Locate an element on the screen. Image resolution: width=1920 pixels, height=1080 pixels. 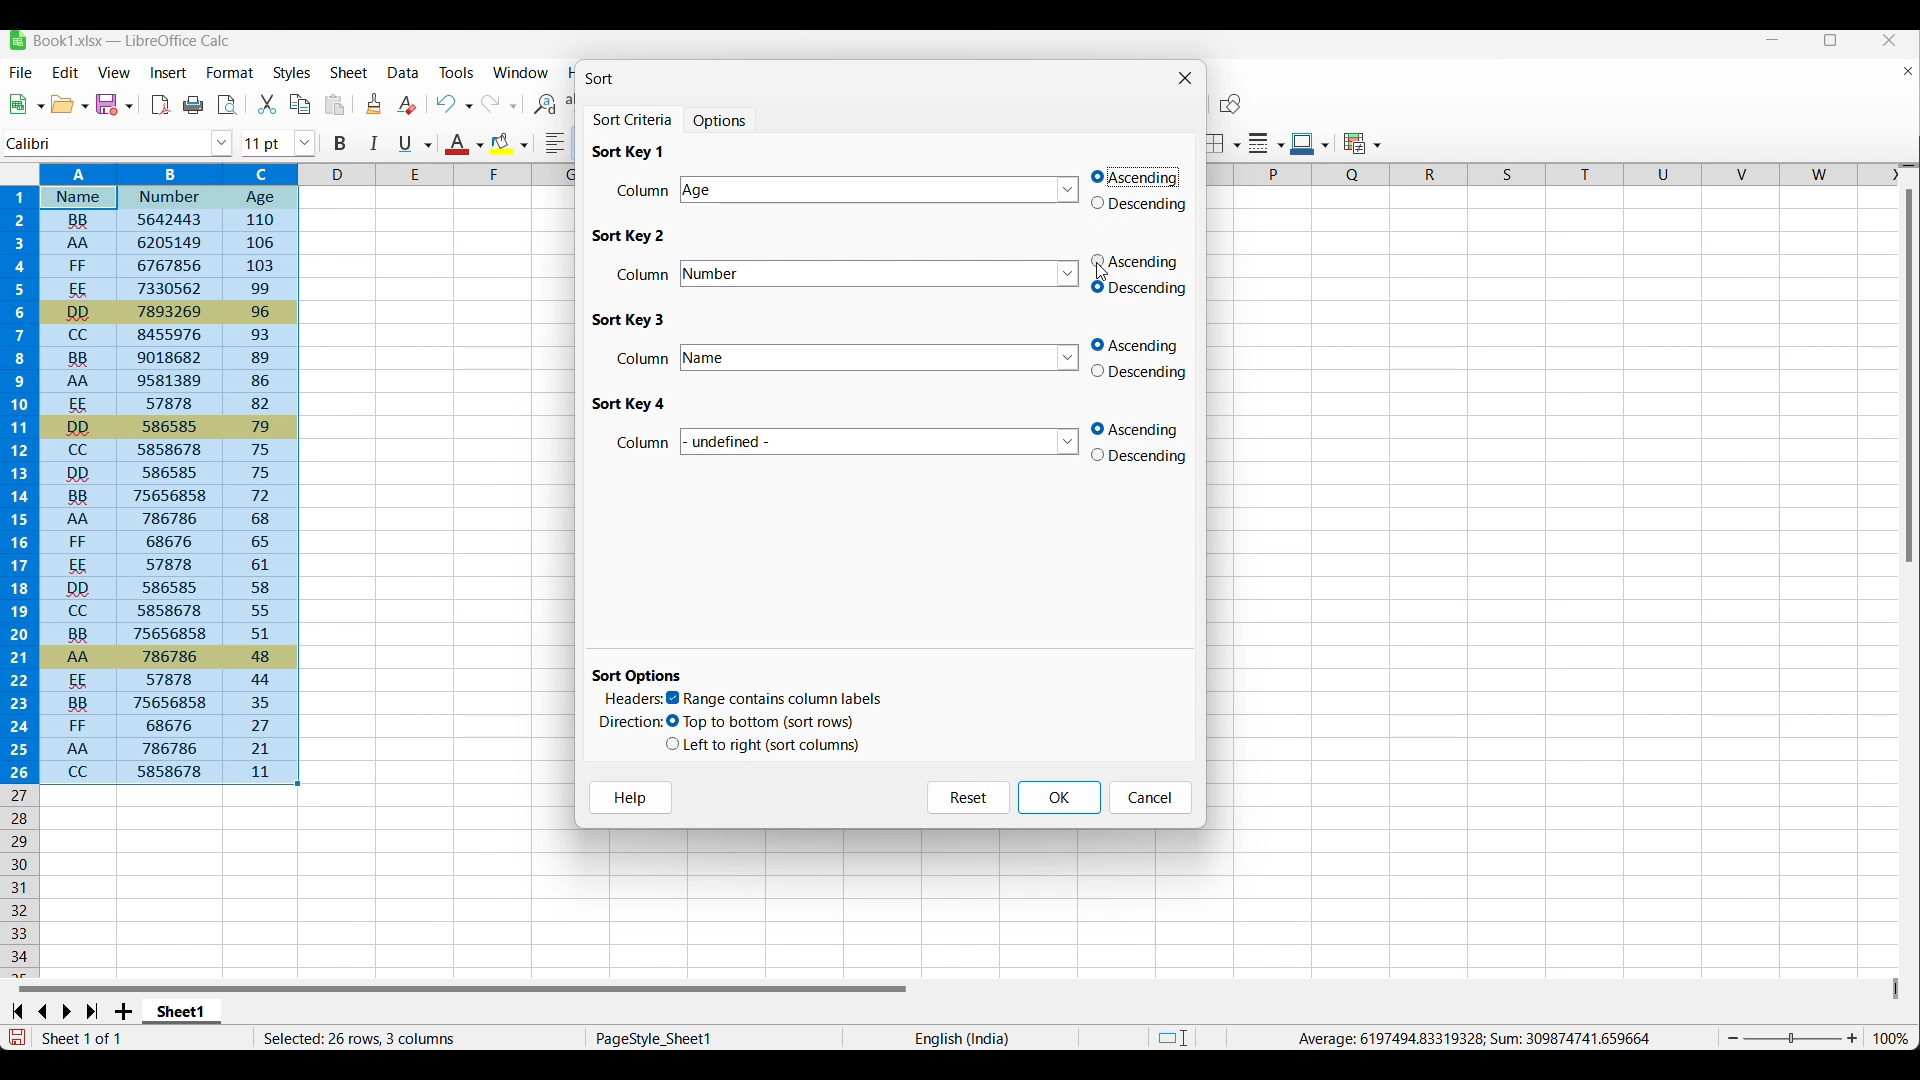
Standard selection is located at coordinates (1173, 1038).